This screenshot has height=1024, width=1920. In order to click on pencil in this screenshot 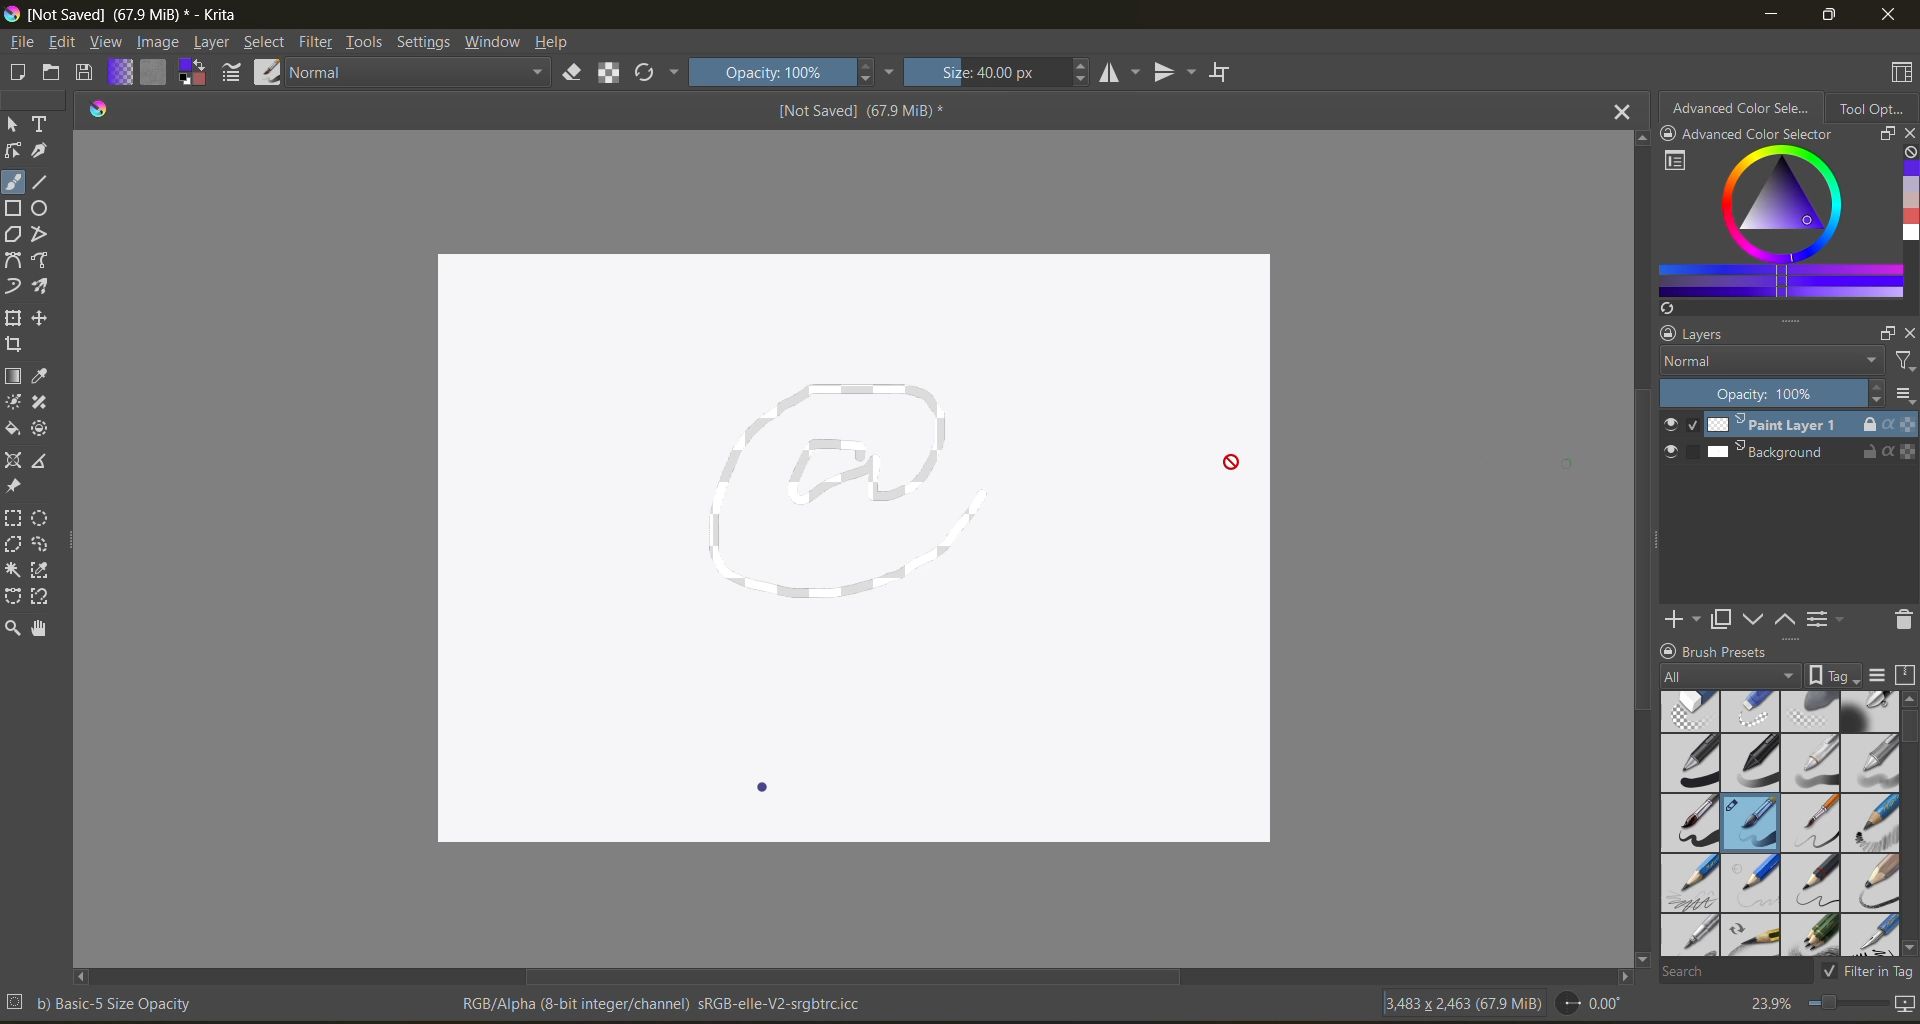, I will do `click(1870, 823)`.